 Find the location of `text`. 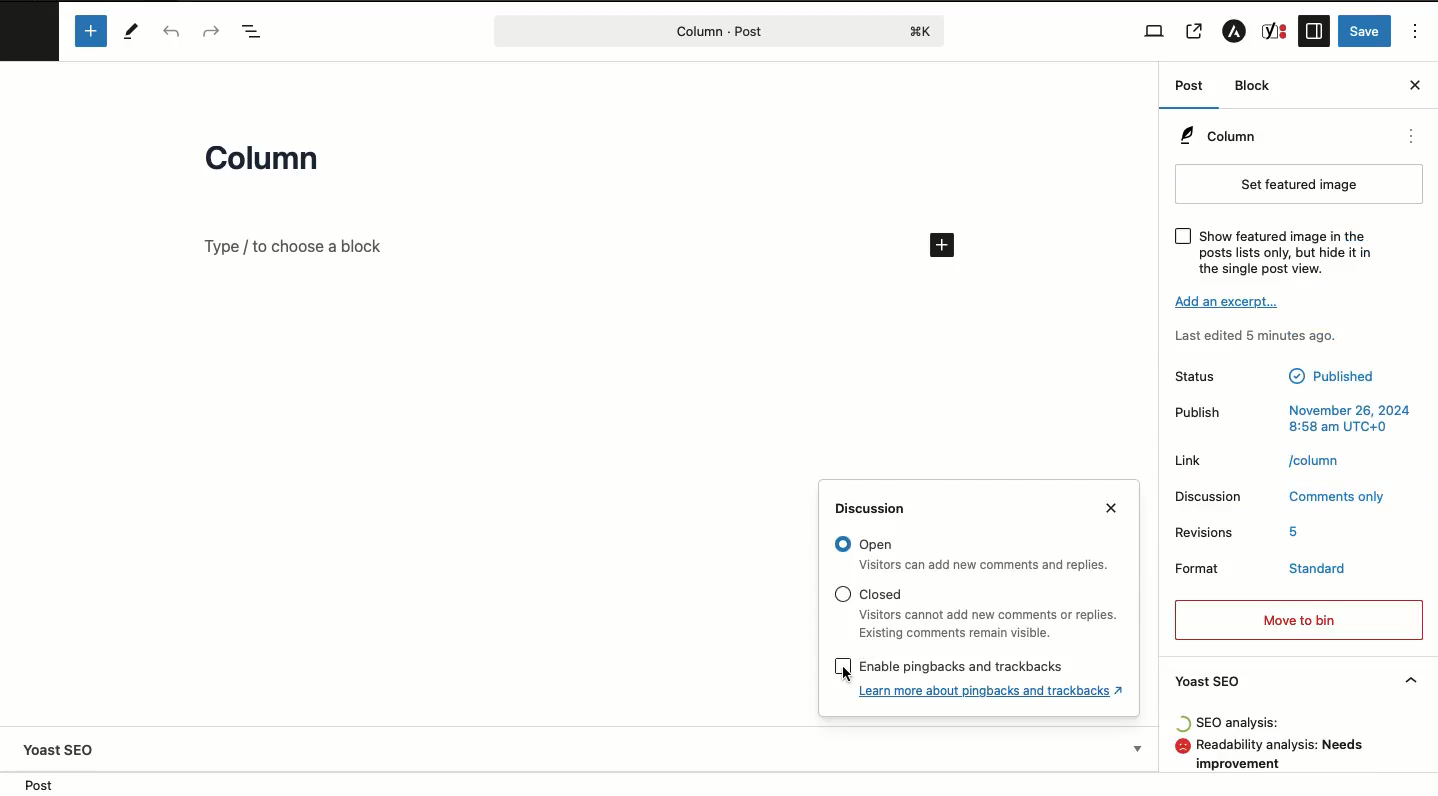

text is located at coordinates (1314, 569).